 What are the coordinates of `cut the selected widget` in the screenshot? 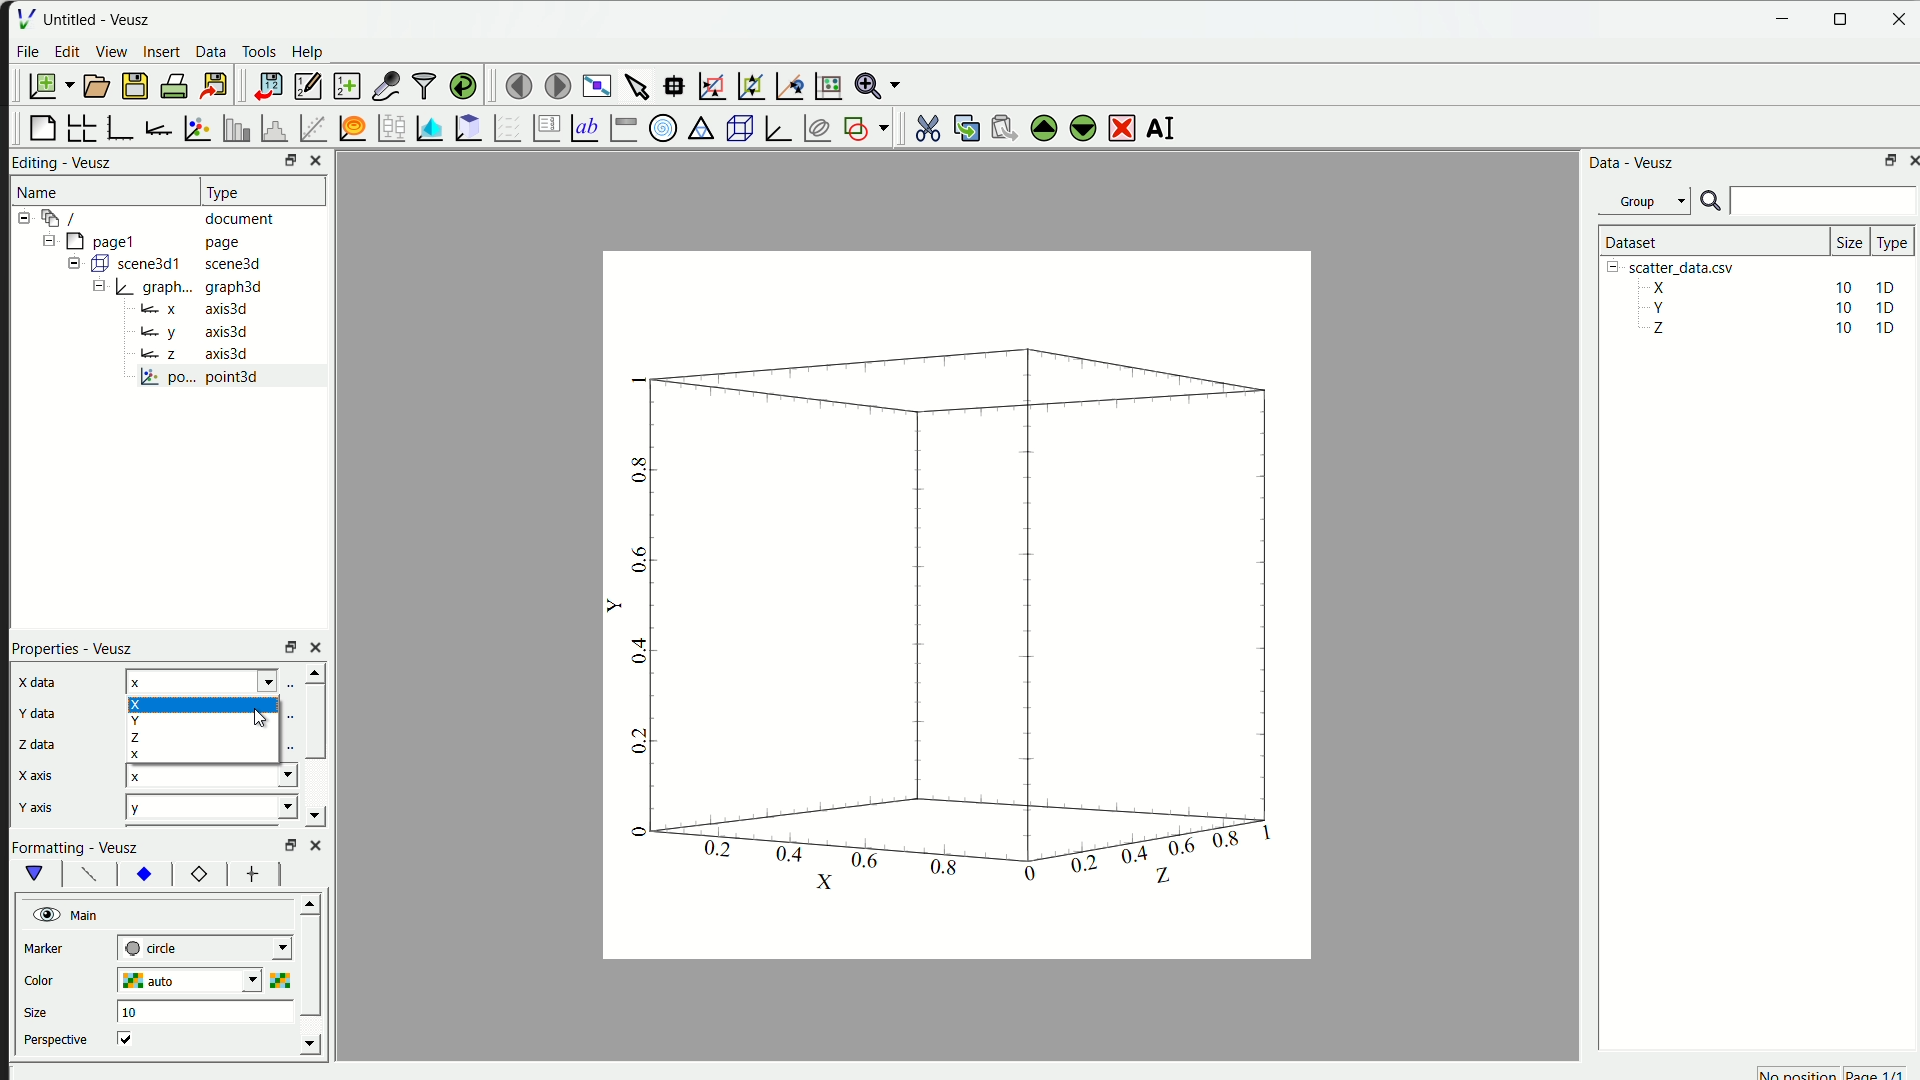 It's located at (925, 127).